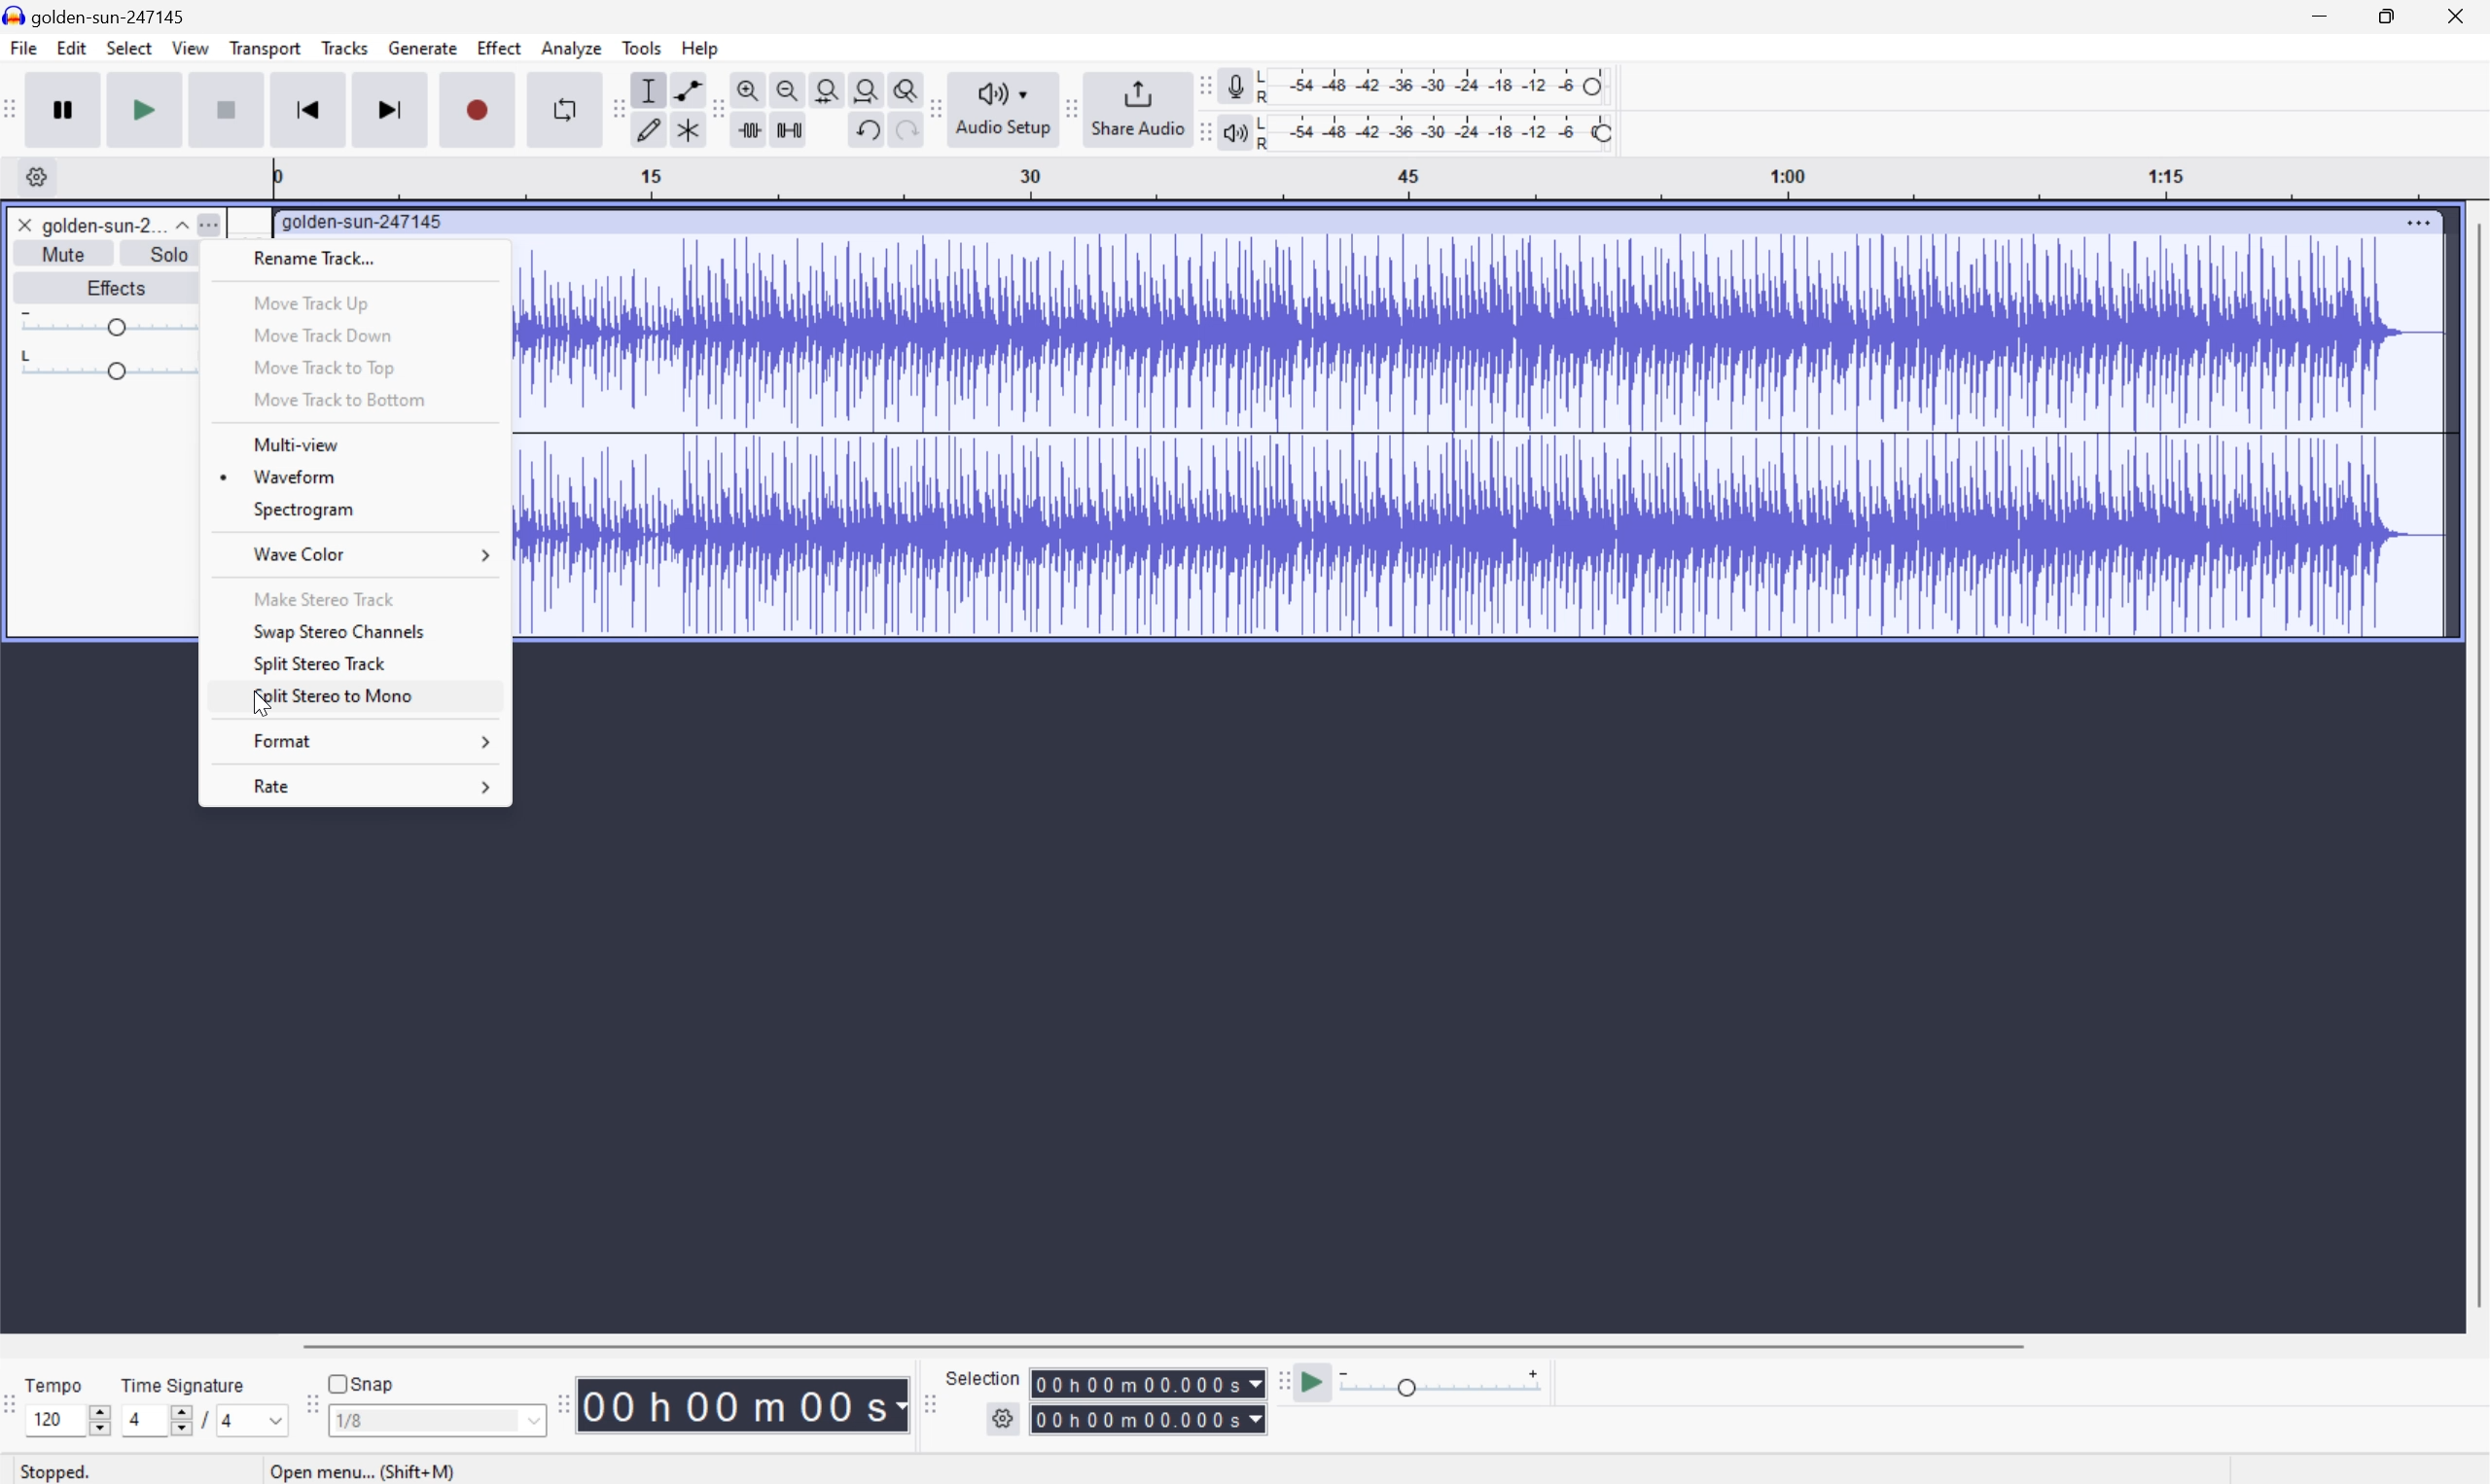  What do you see at coordinates (266, 48) in the screenshot?
I see `Transport` at bounding box center [266, 48].